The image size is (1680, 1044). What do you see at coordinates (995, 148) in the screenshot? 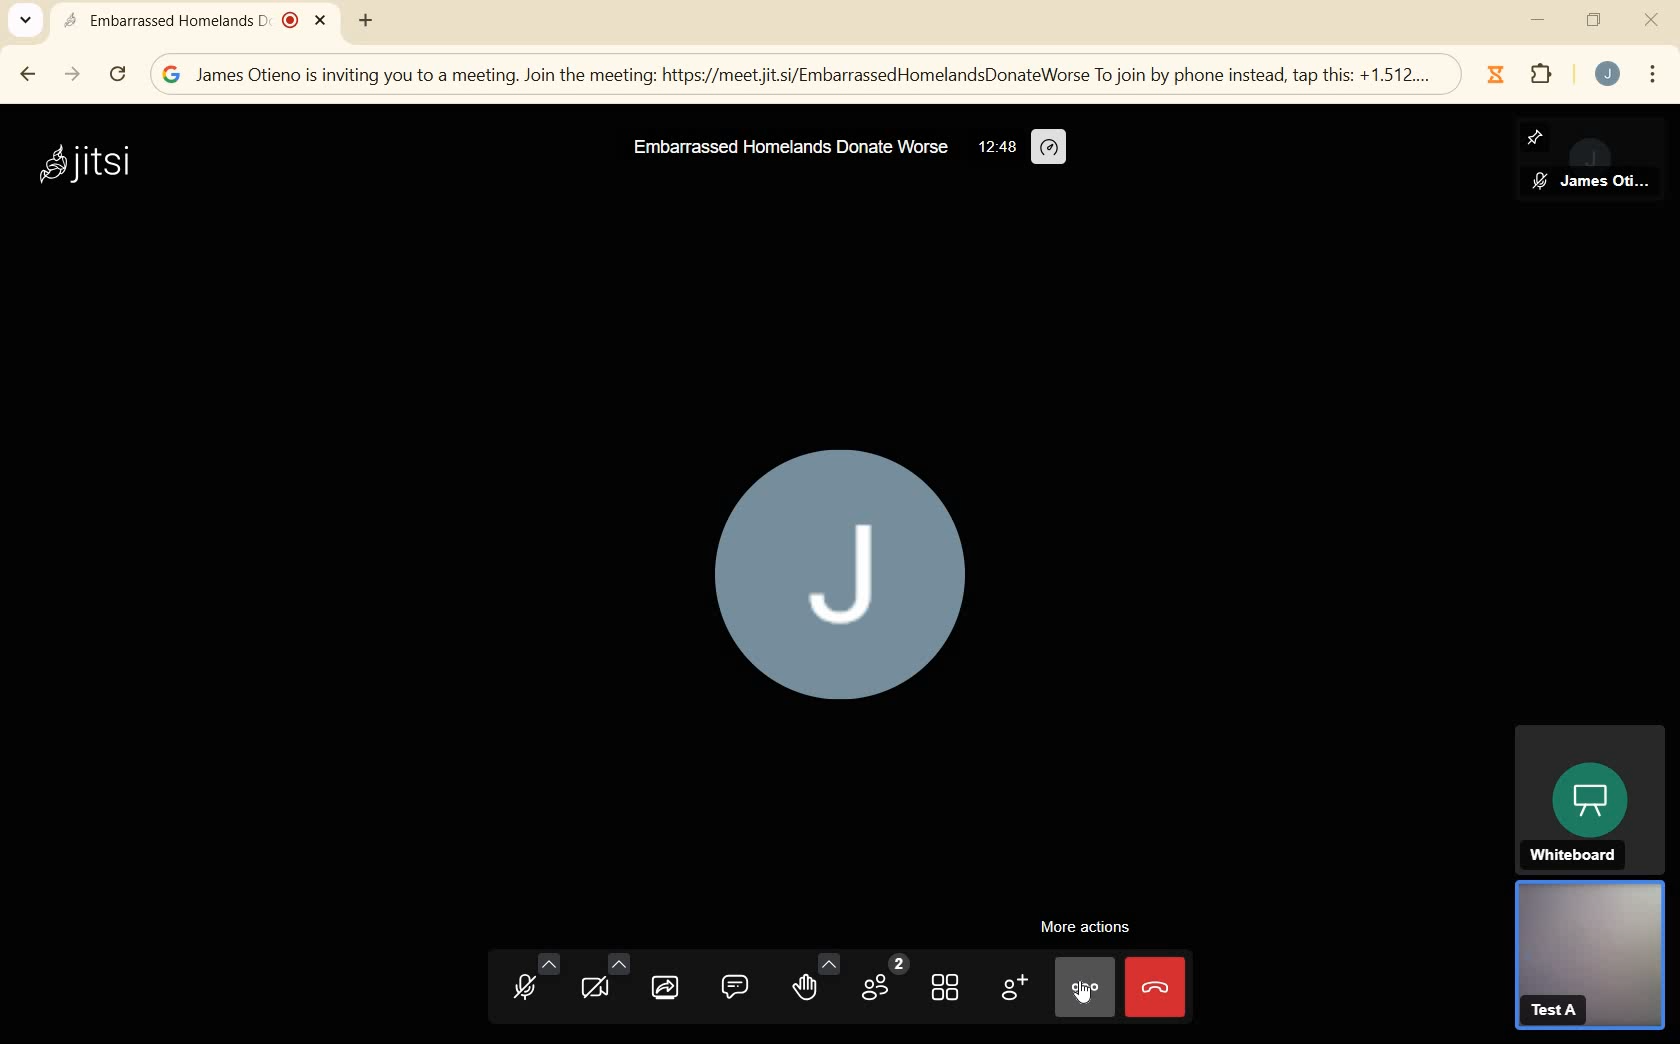
I see `12:48` at bounding box center [995, 148].